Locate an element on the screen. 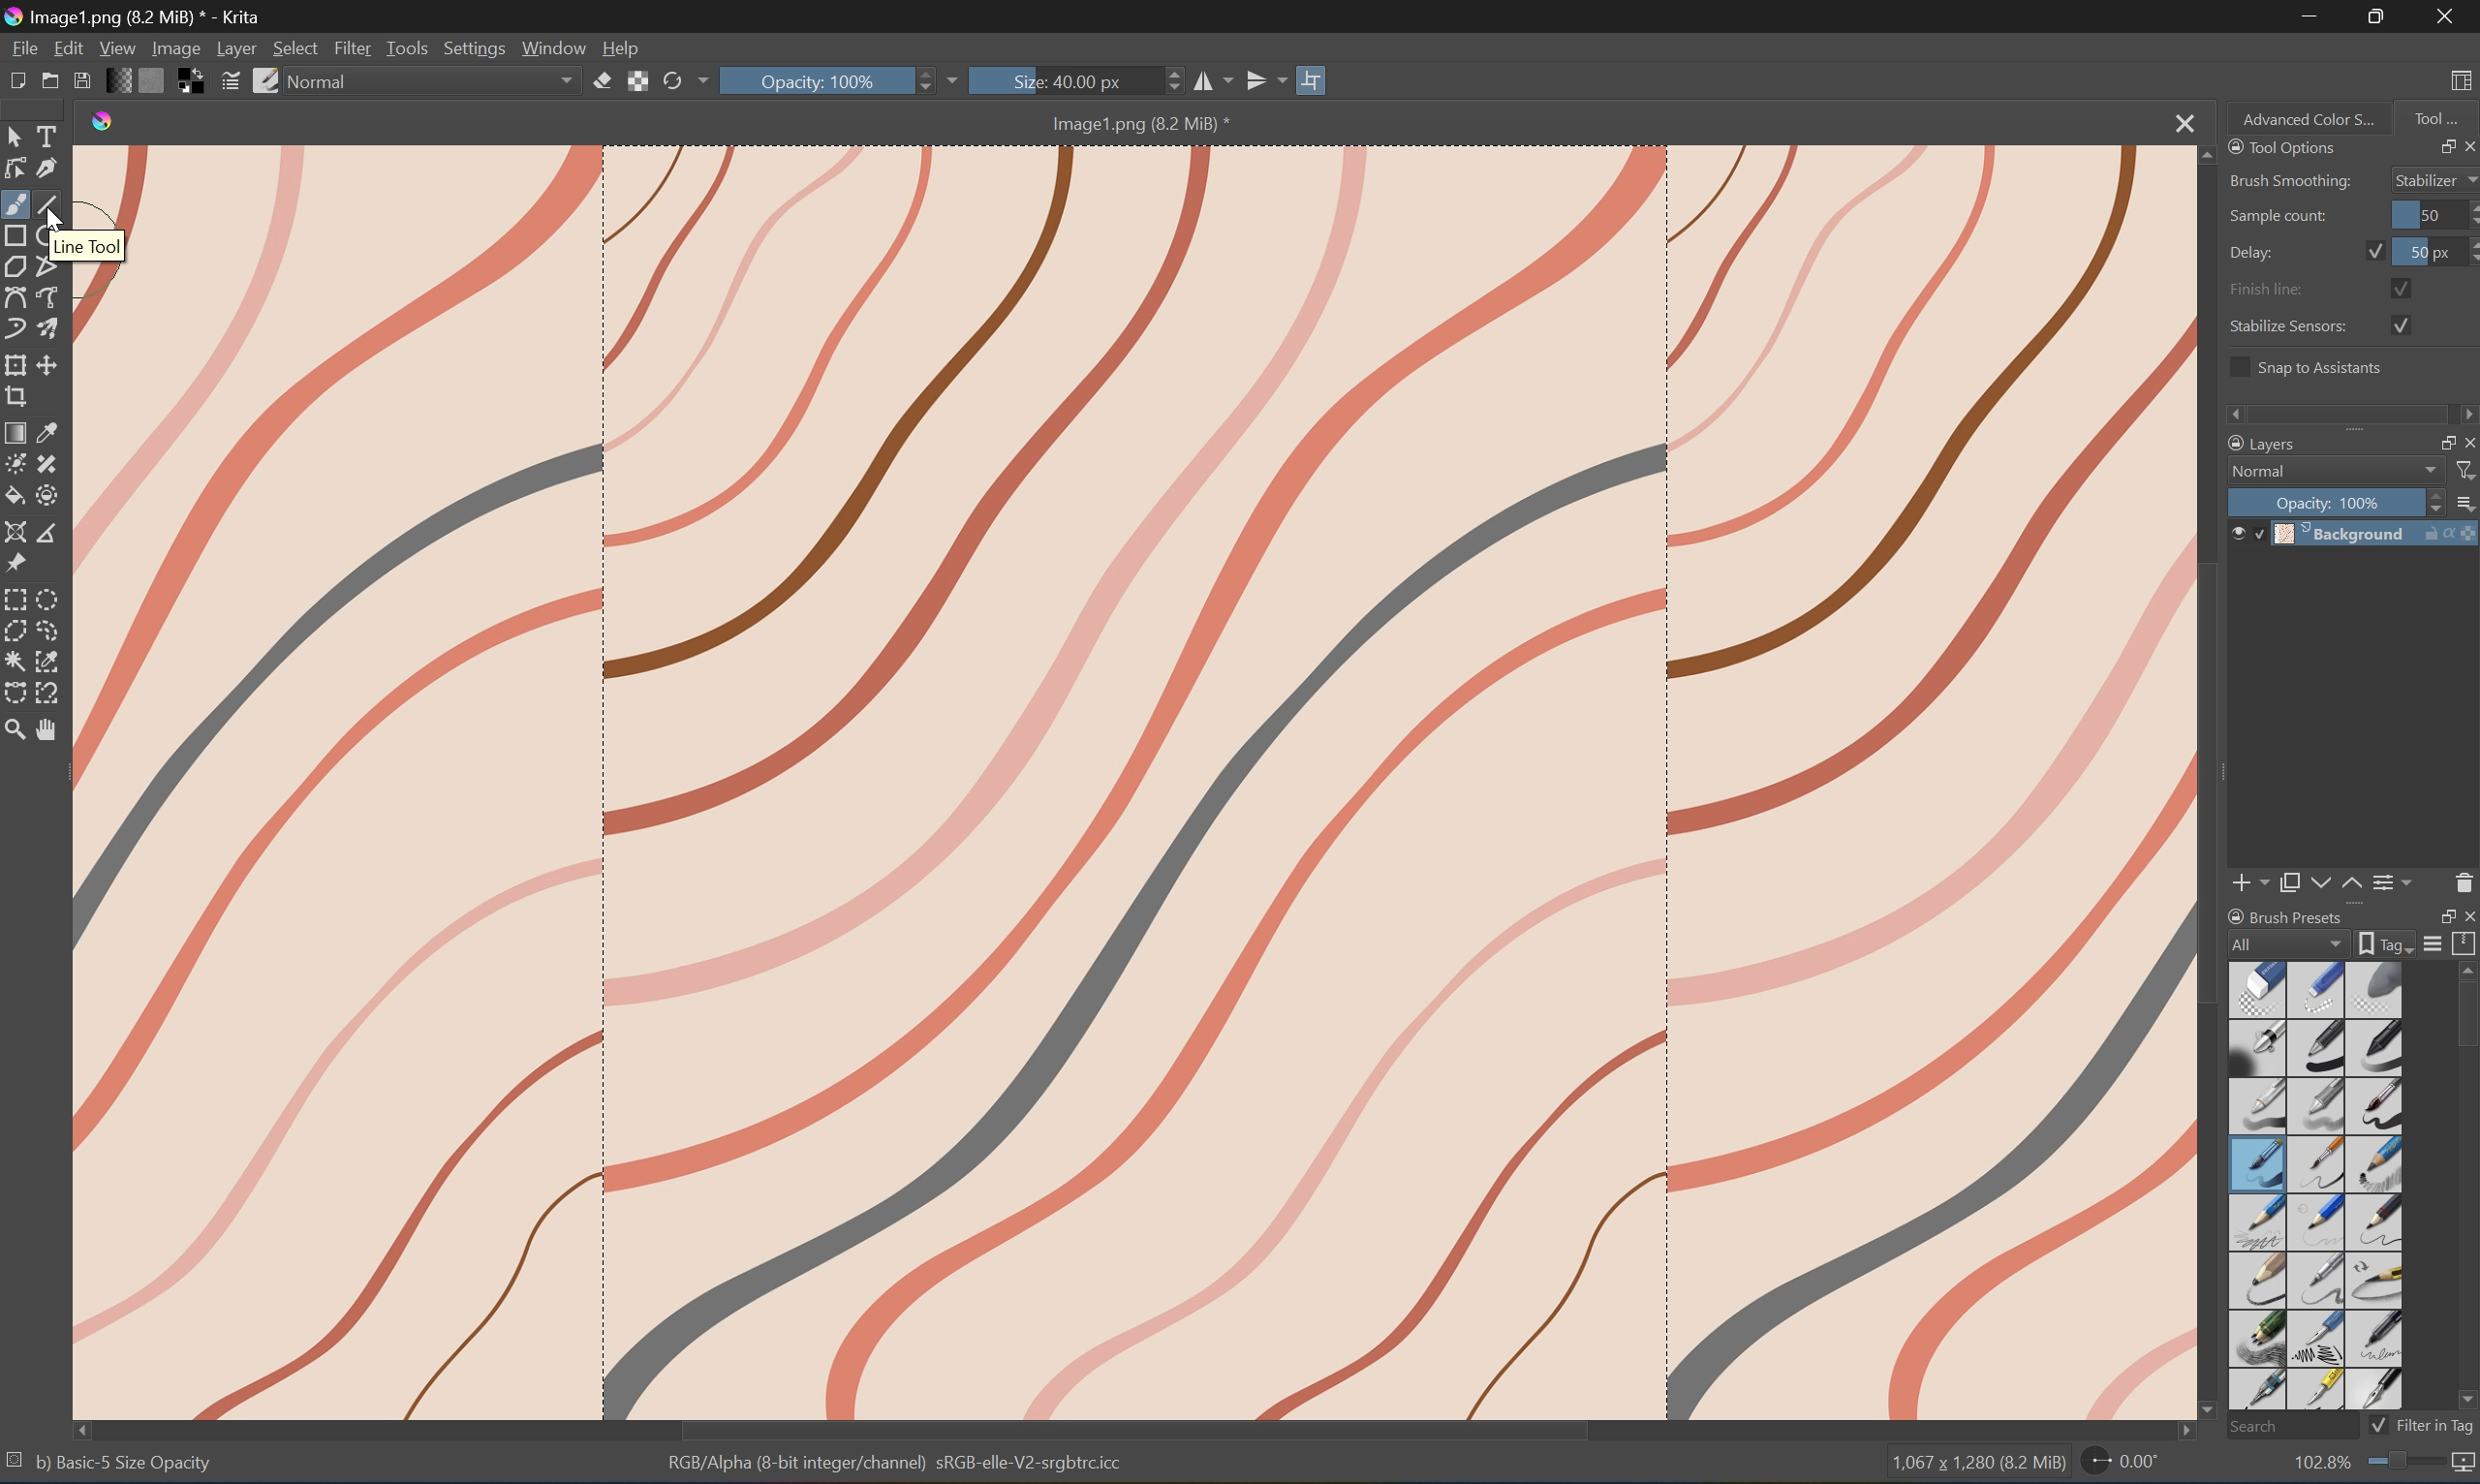 The image size is (2480, 1484). Slider is located at coordinates (2406, 1461).